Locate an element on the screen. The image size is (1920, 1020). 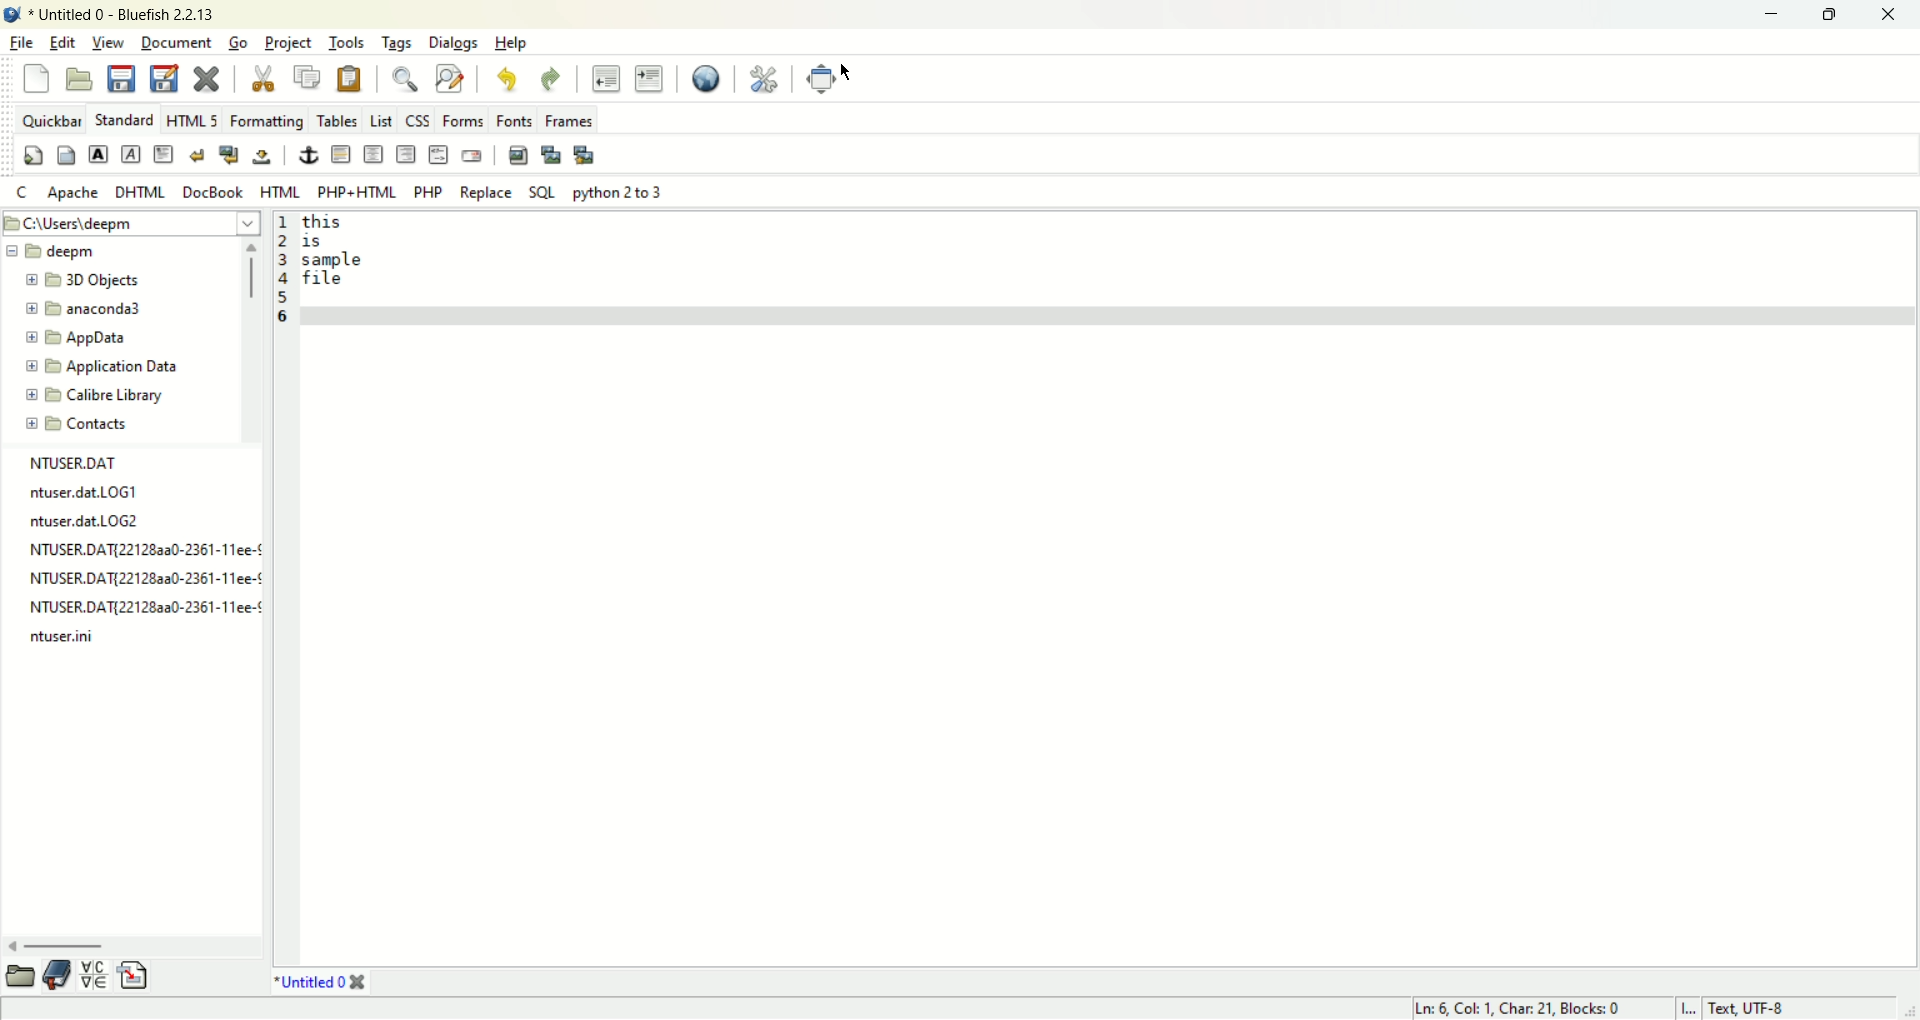
redo is located at coordinates (553, 79).